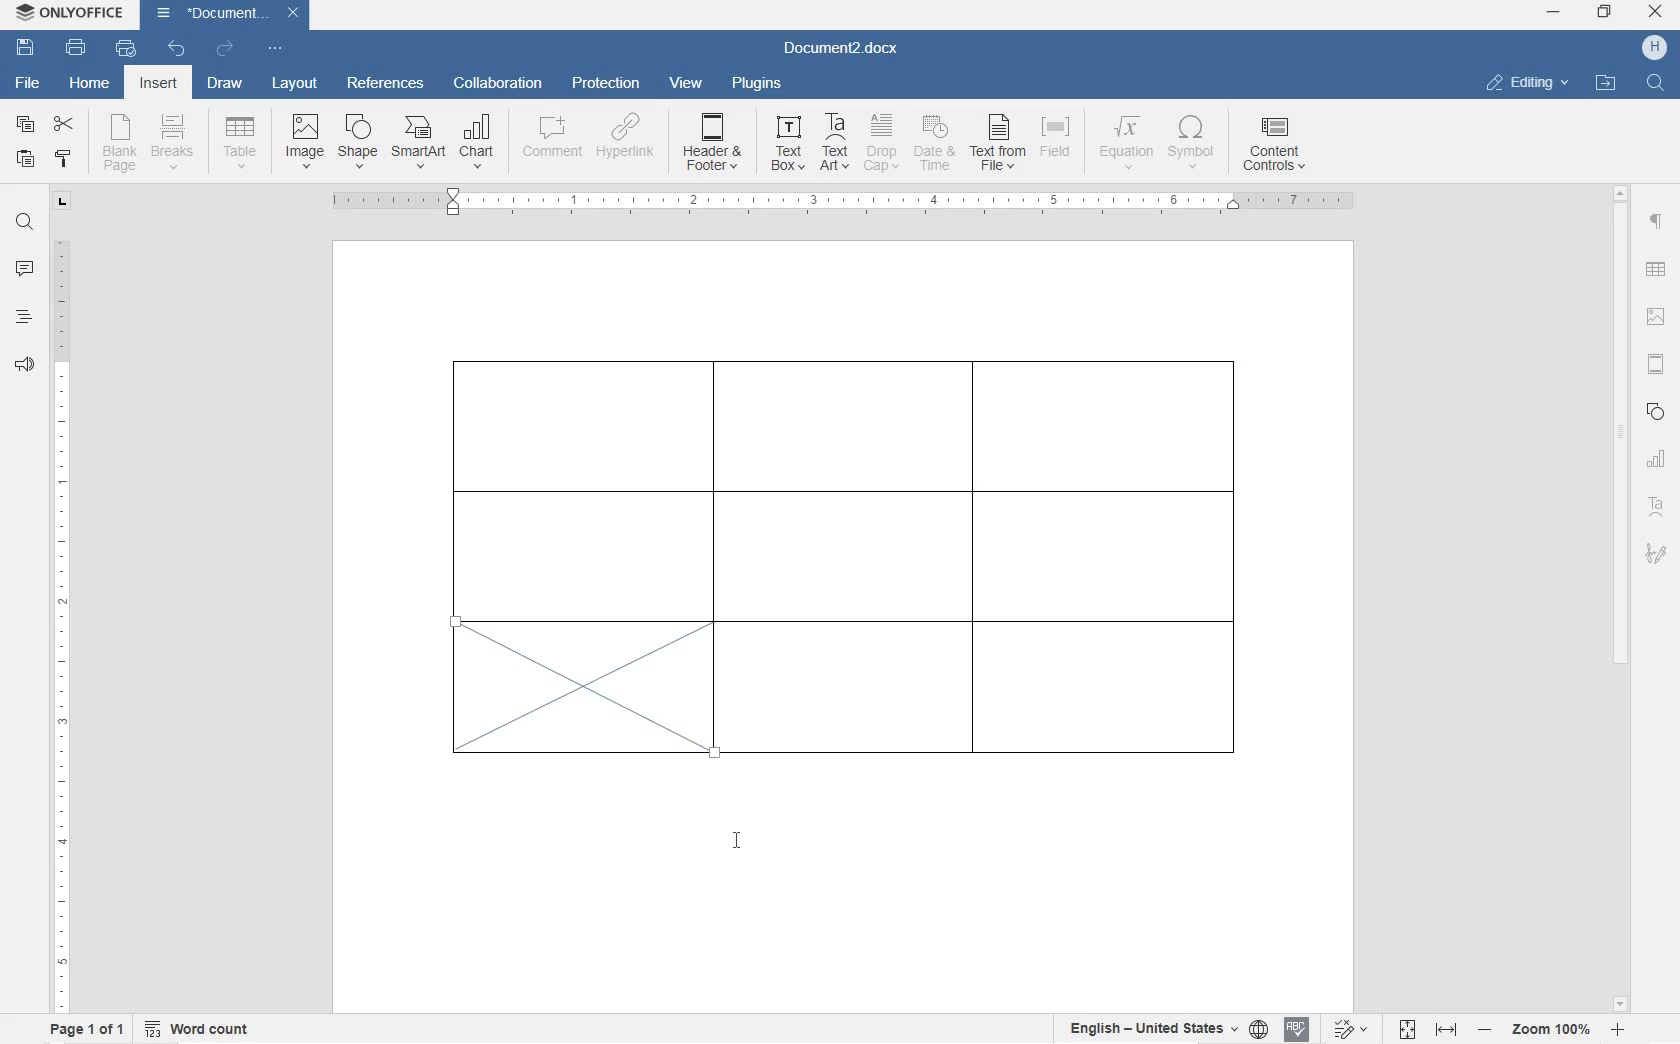 This screenshot has height=1044, width=1680. I want to click on image settings, so click(1655, 318).